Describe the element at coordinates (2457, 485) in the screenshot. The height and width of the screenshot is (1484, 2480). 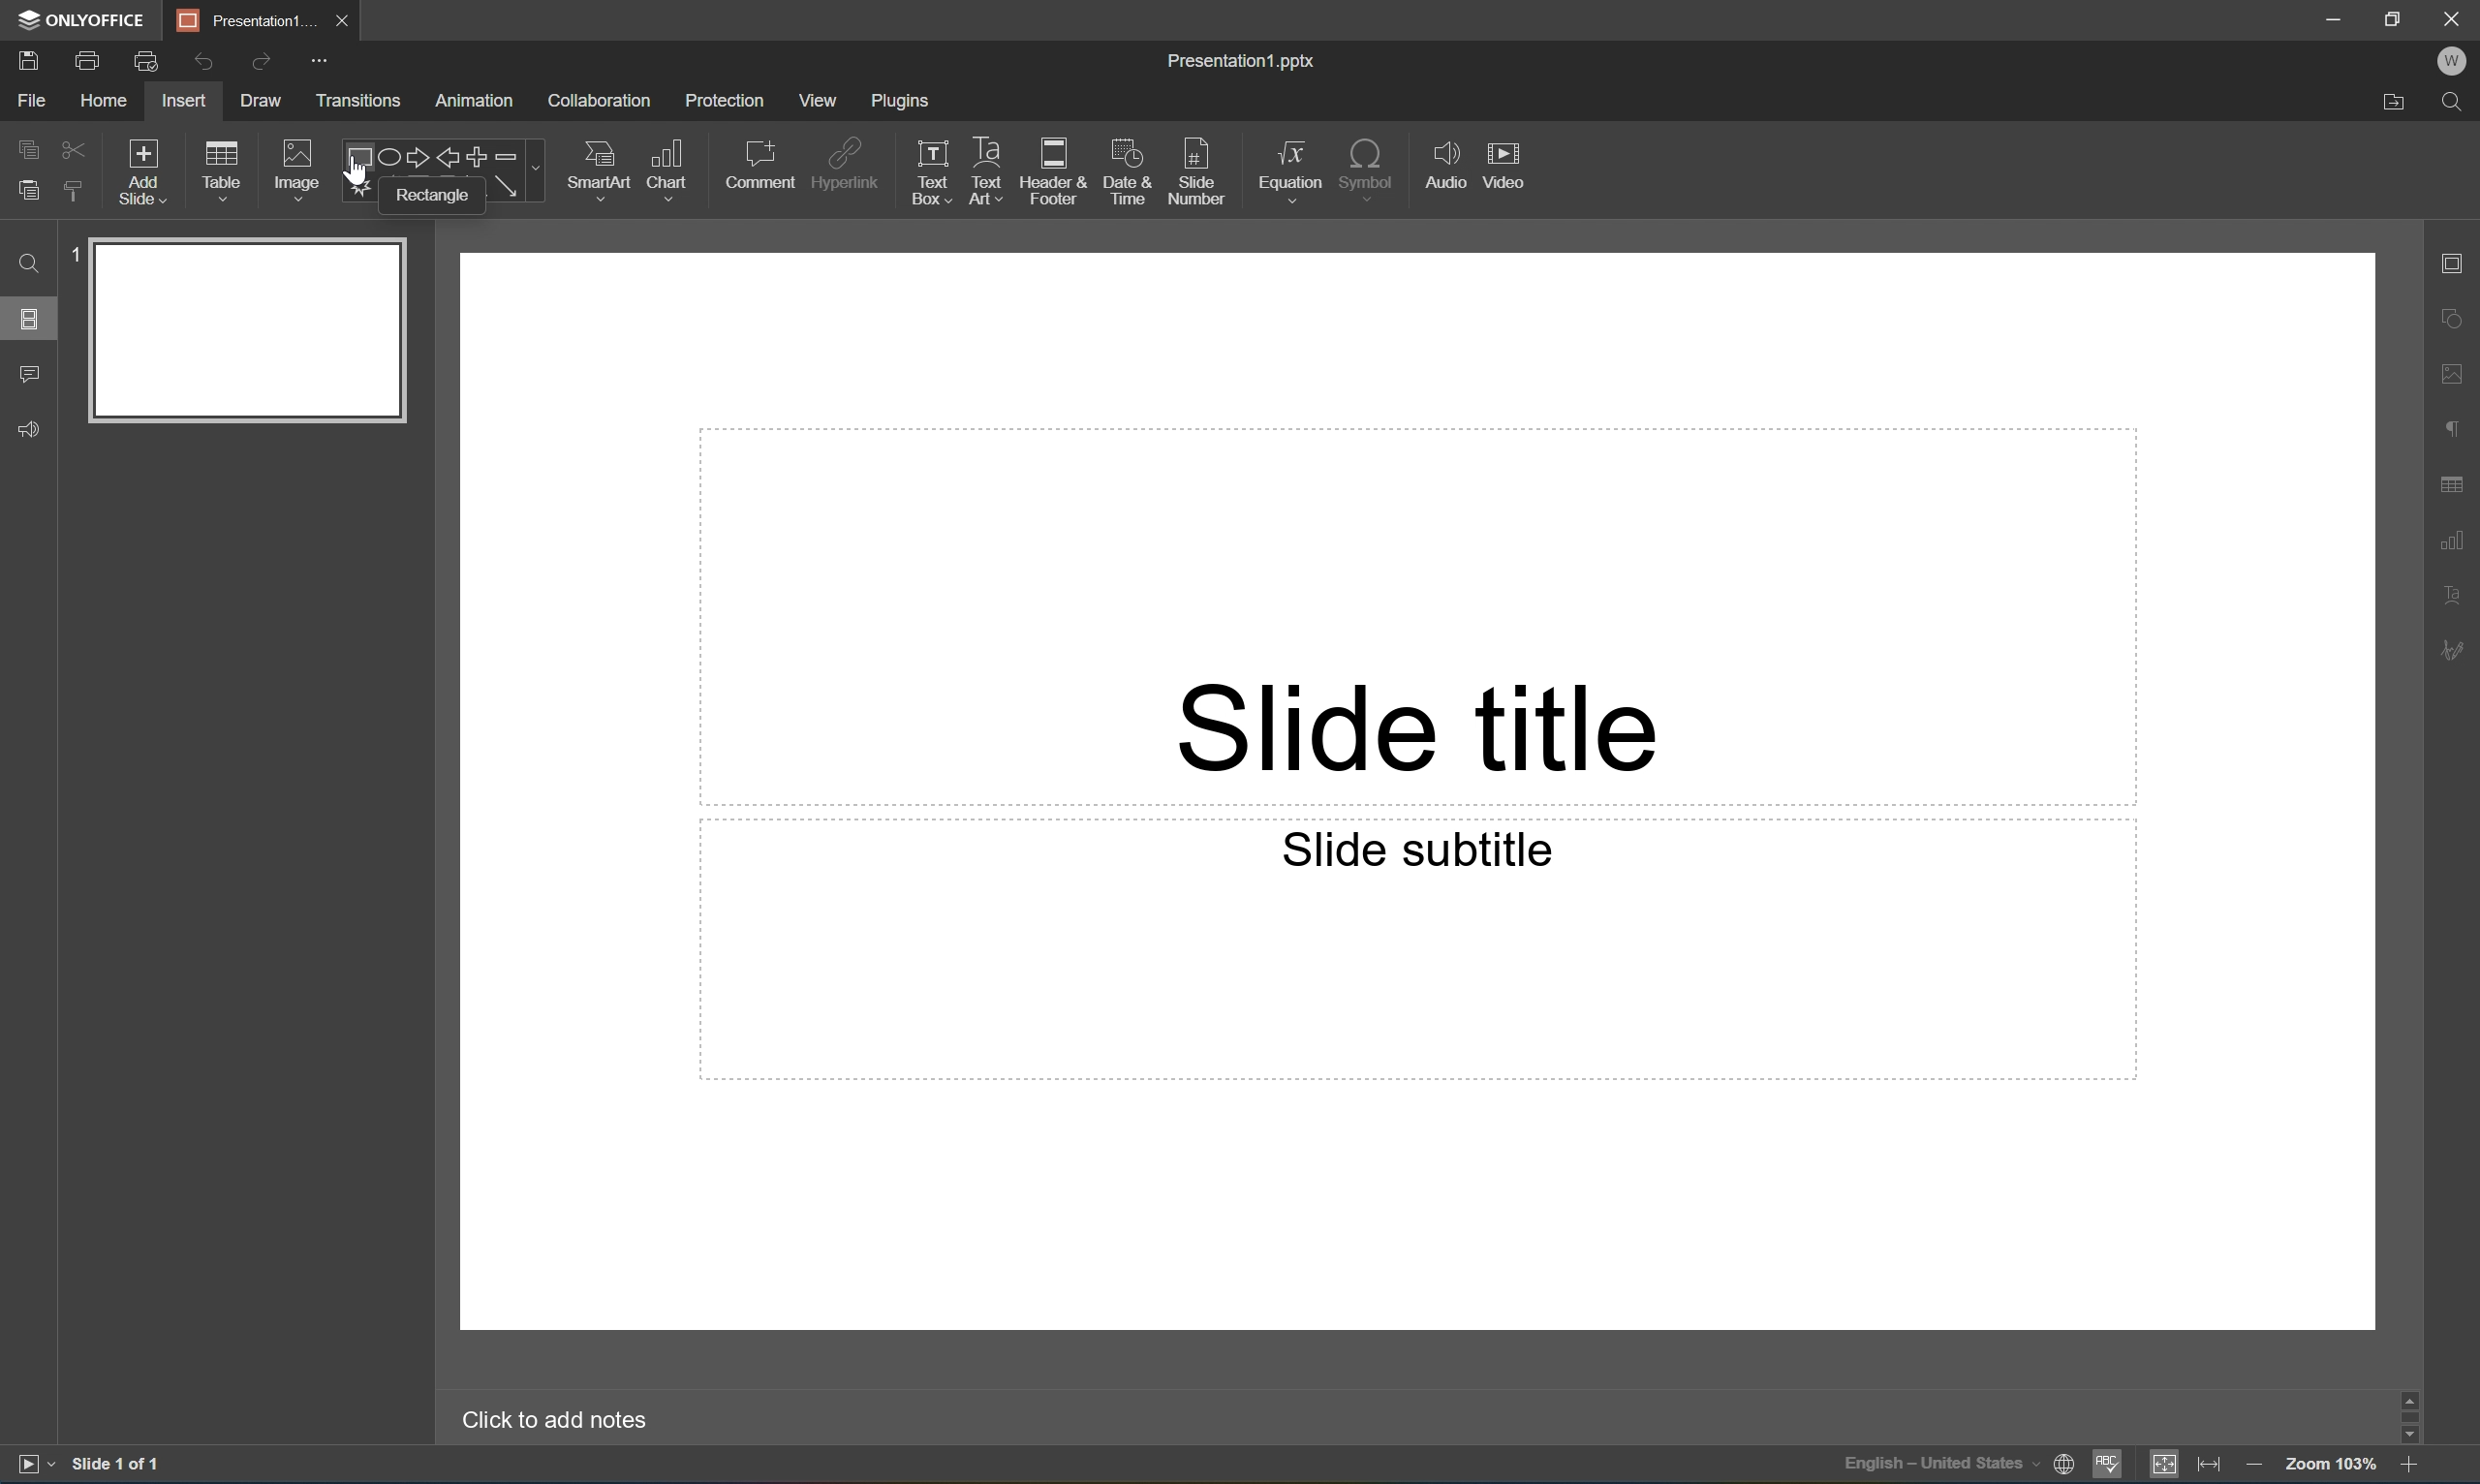
I see `Table settings` at that location.